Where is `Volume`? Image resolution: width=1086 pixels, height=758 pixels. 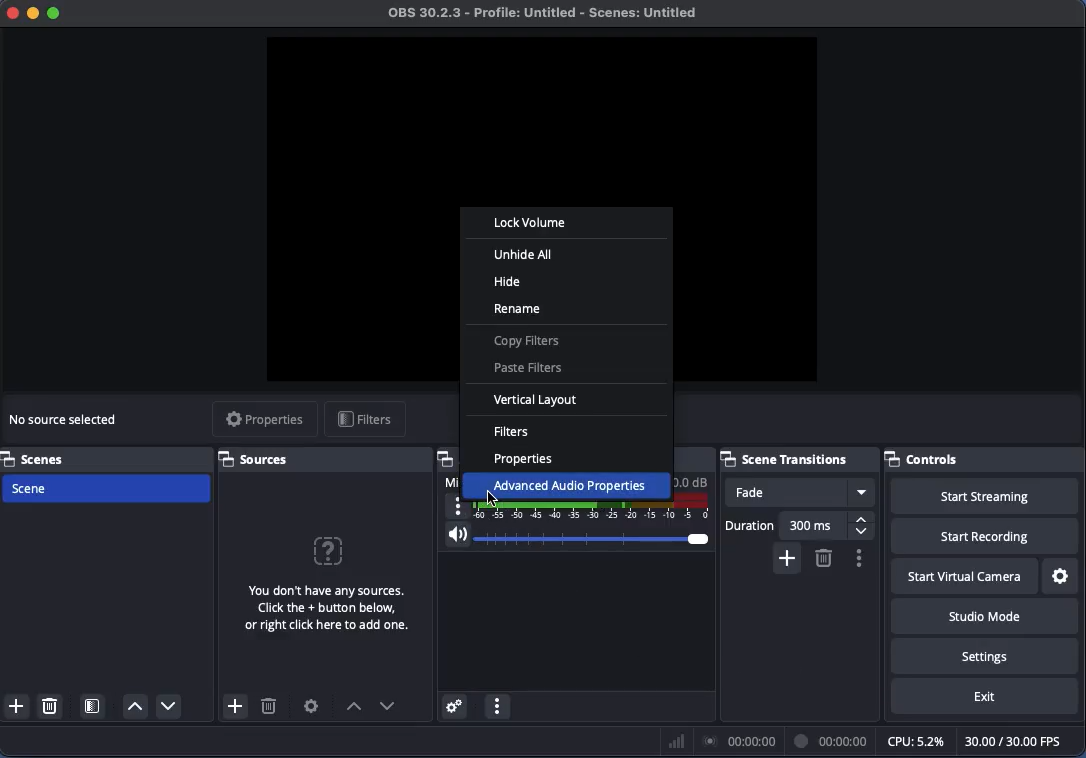 Volume is located at coordinates (575, 538).